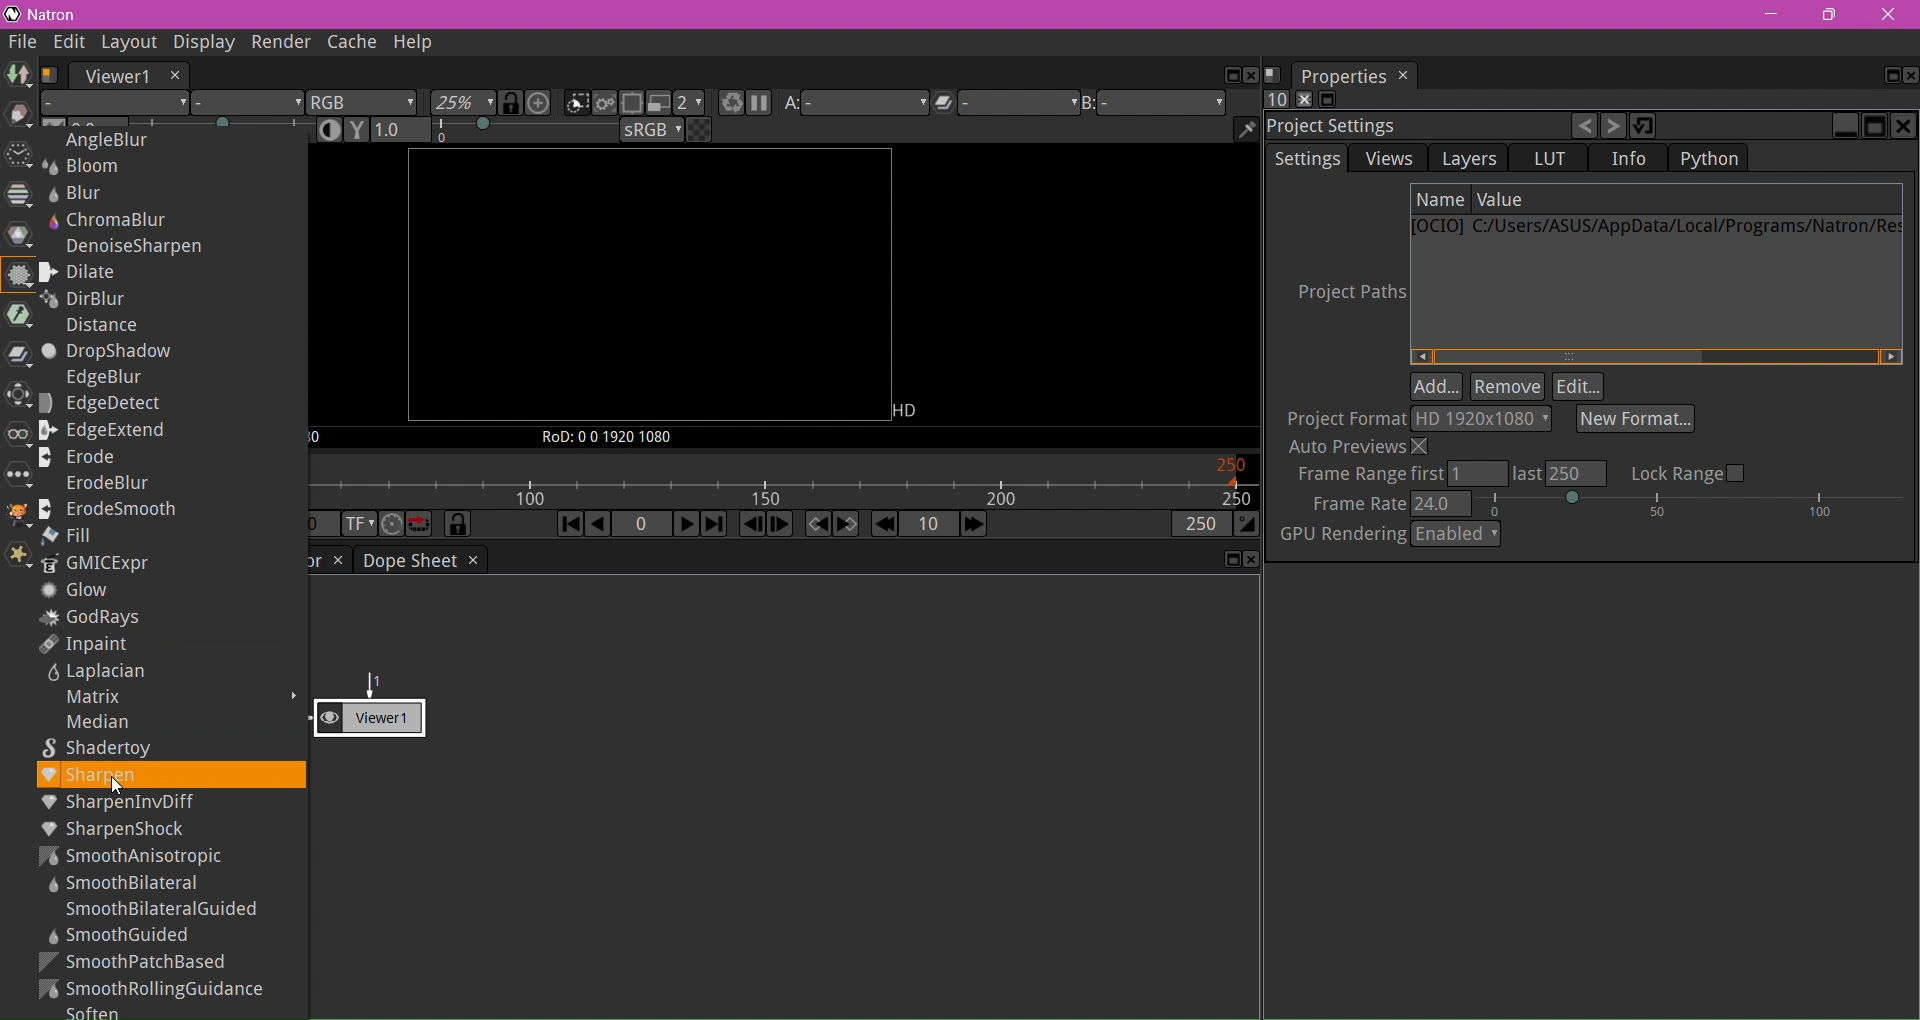 Image resolution: width=1920 pixels, height=1020 pixels. Describe the element at coordinates (337, 561) in the screenshot. I see `Close Tab` at that location.